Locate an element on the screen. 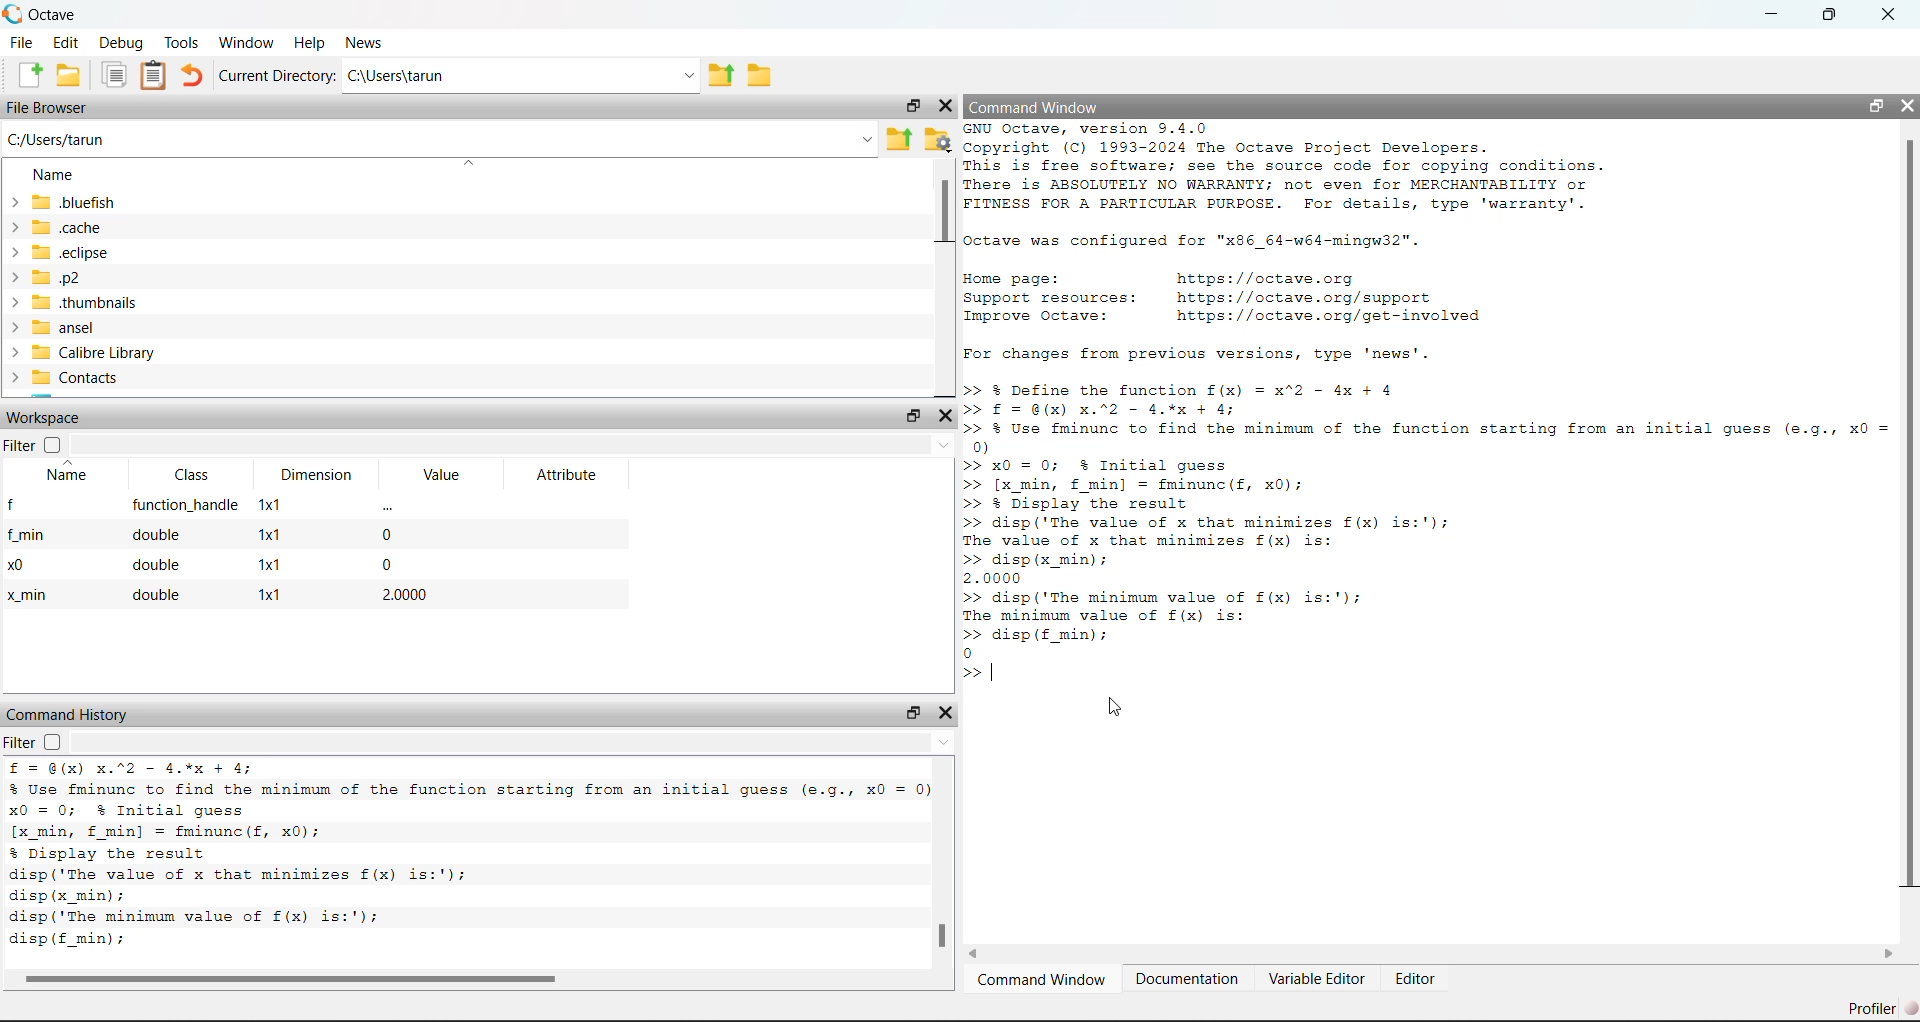  Dropdown is located at coordinates (864, 137).